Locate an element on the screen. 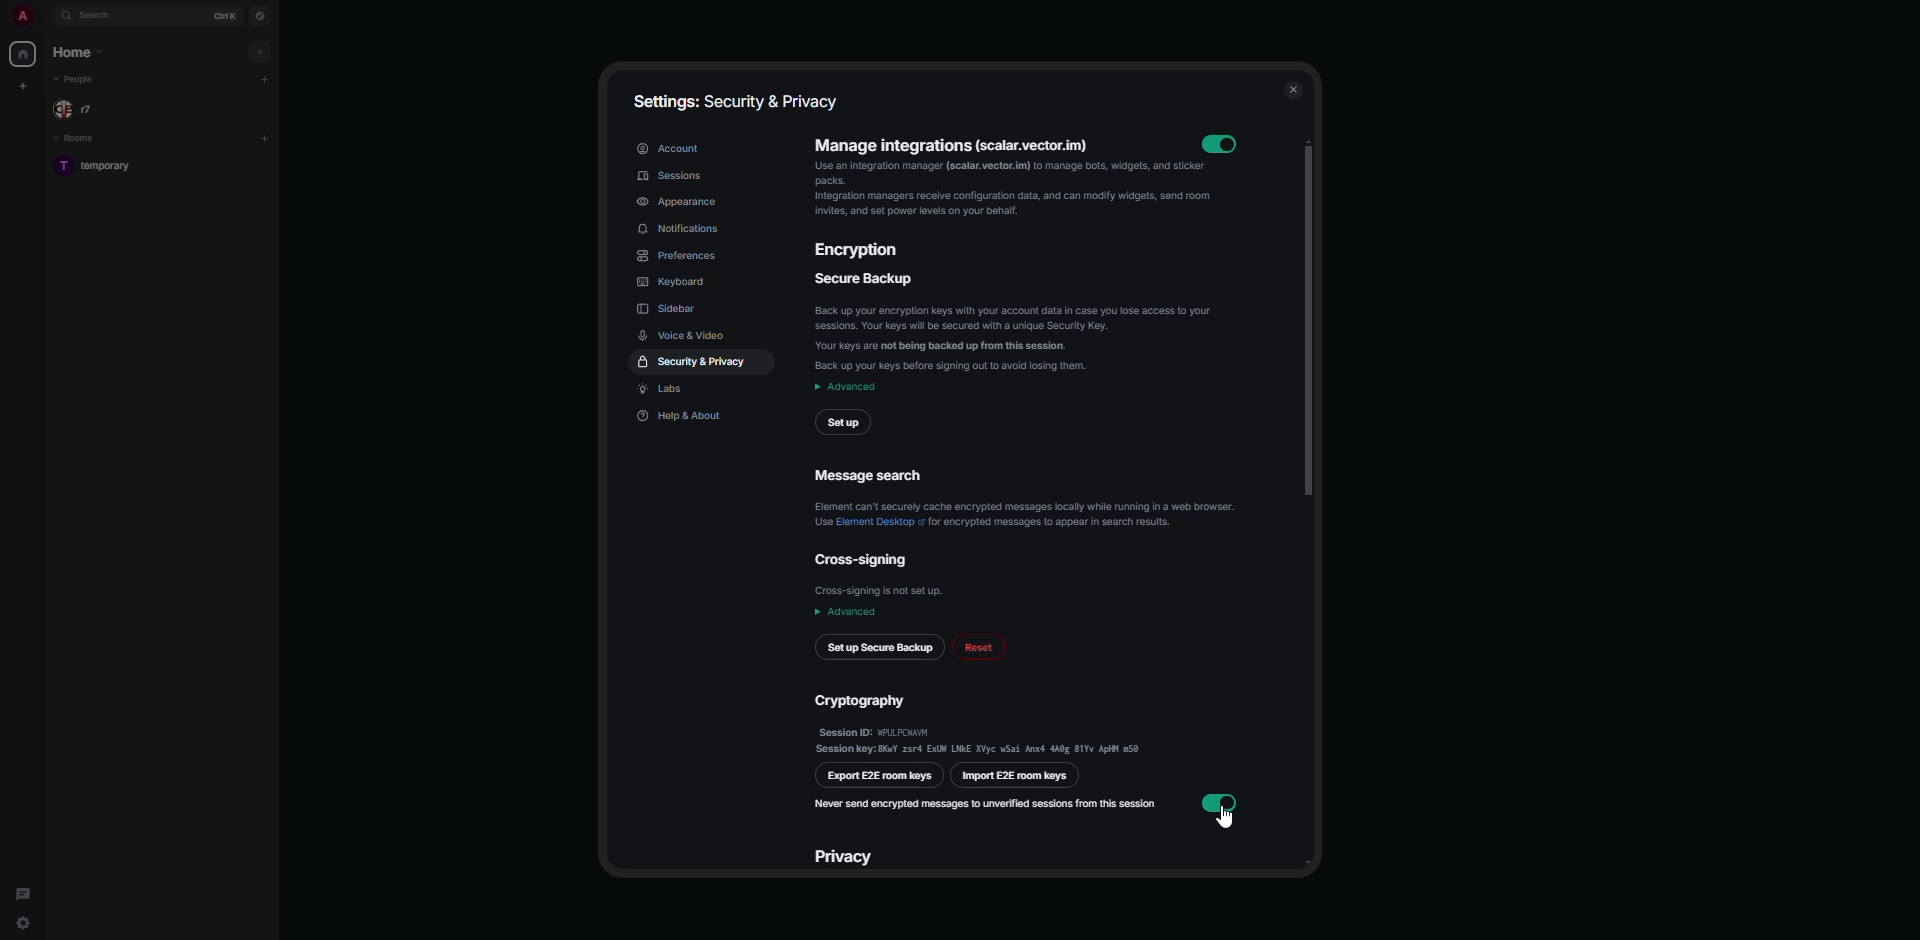  help & about is located at coordinates (684, 416).